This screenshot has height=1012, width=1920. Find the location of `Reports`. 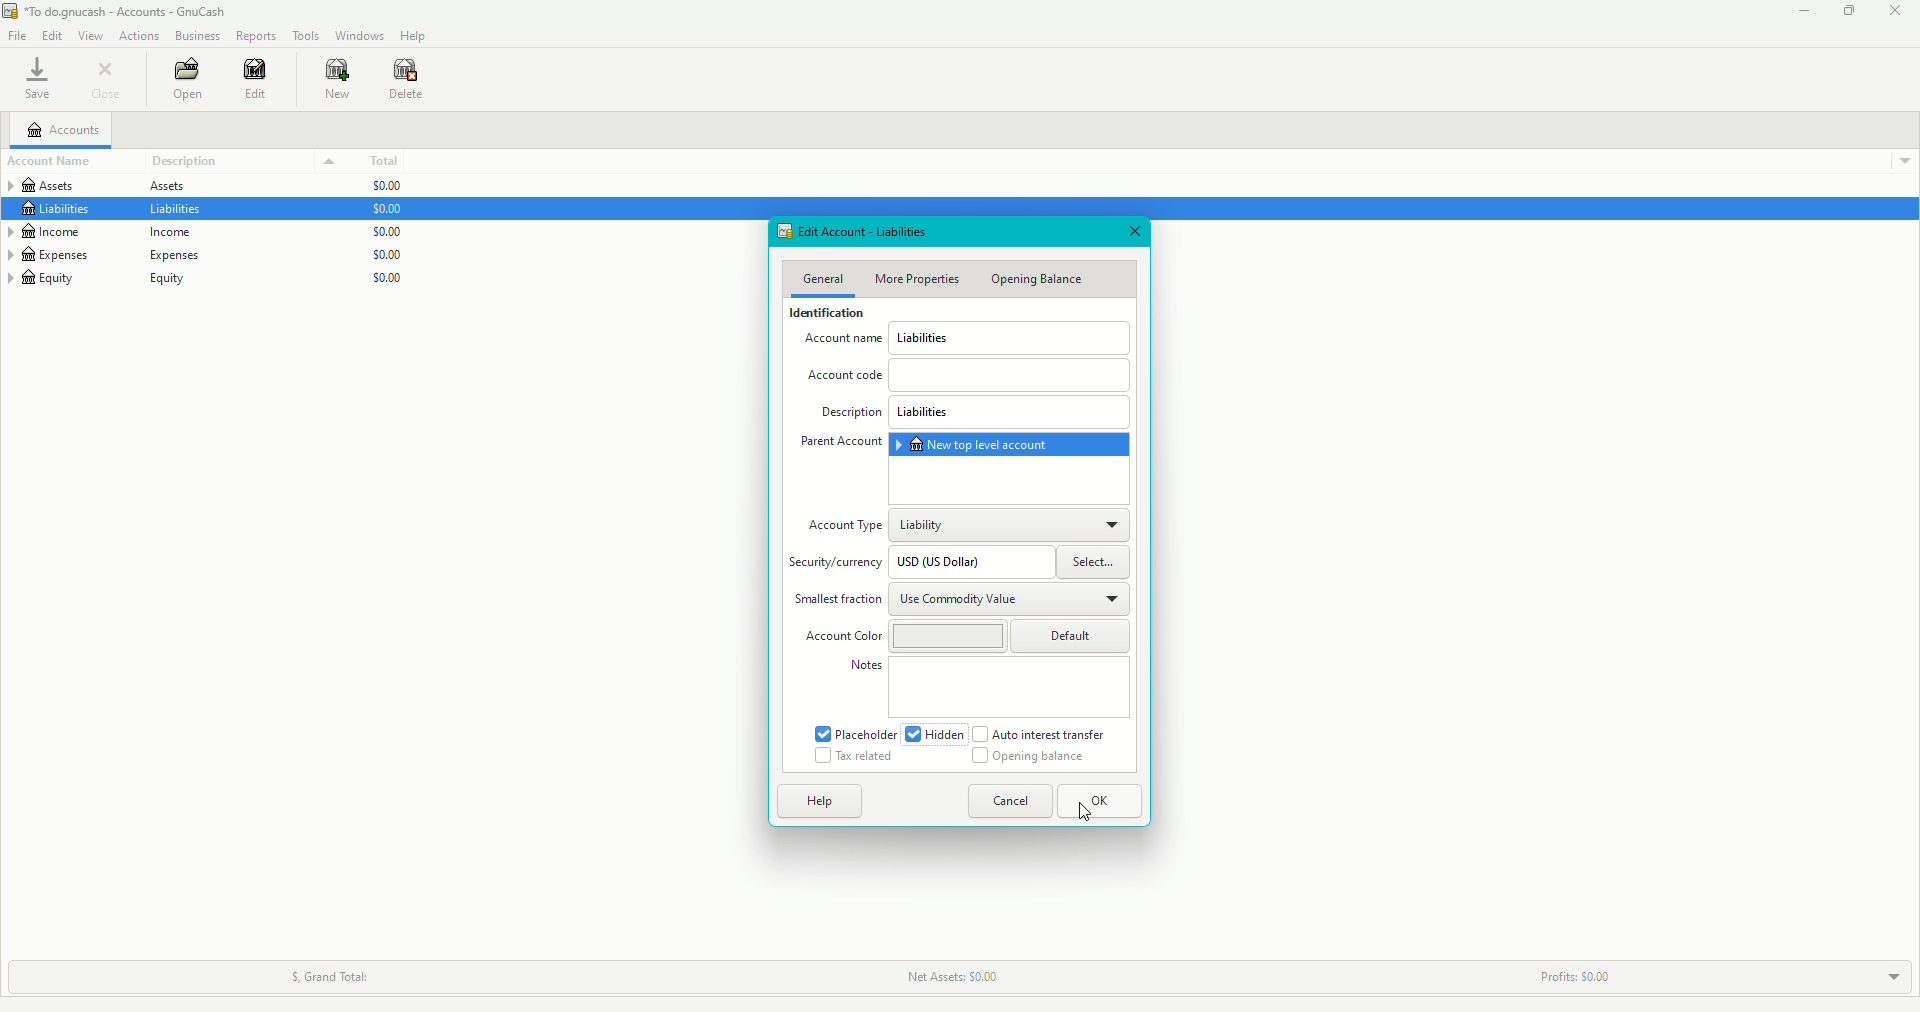

Reports is located at coordinates (256, 36).